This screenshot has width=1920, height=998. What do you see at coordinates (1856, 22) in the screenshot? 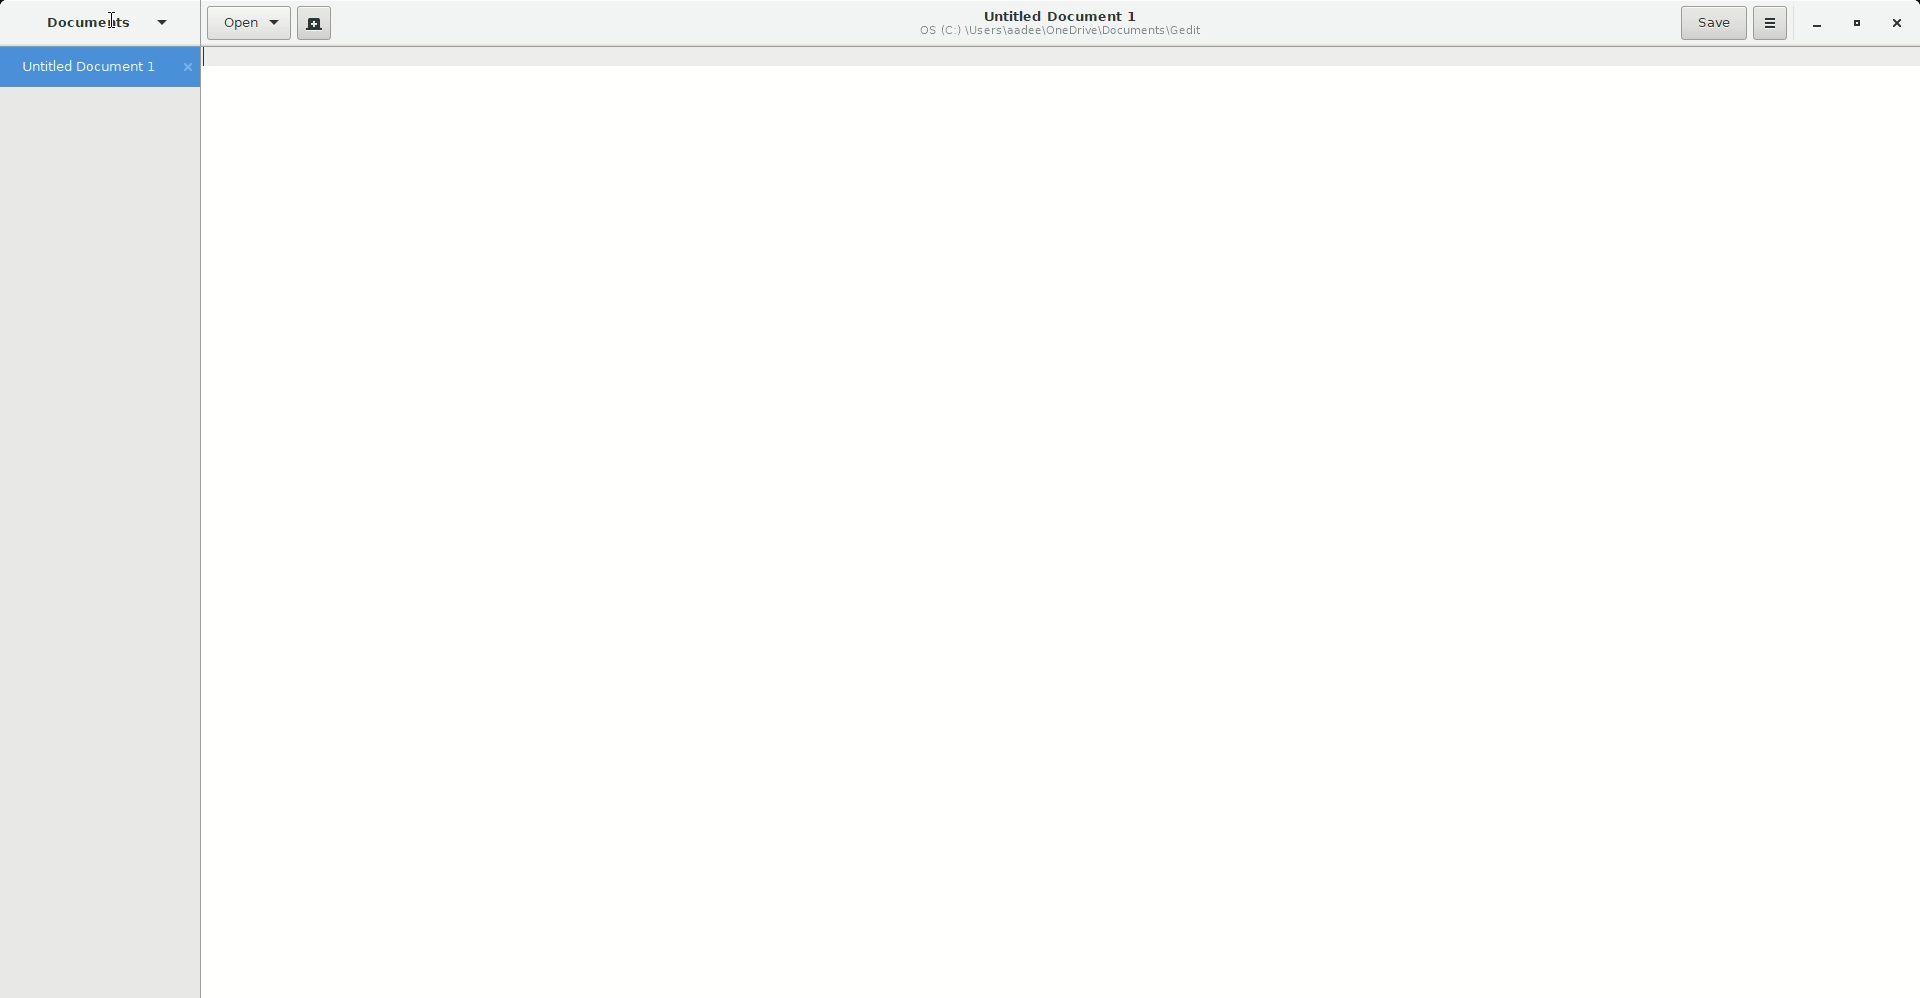
I see `Restore` at bounding box center [1856, 22].